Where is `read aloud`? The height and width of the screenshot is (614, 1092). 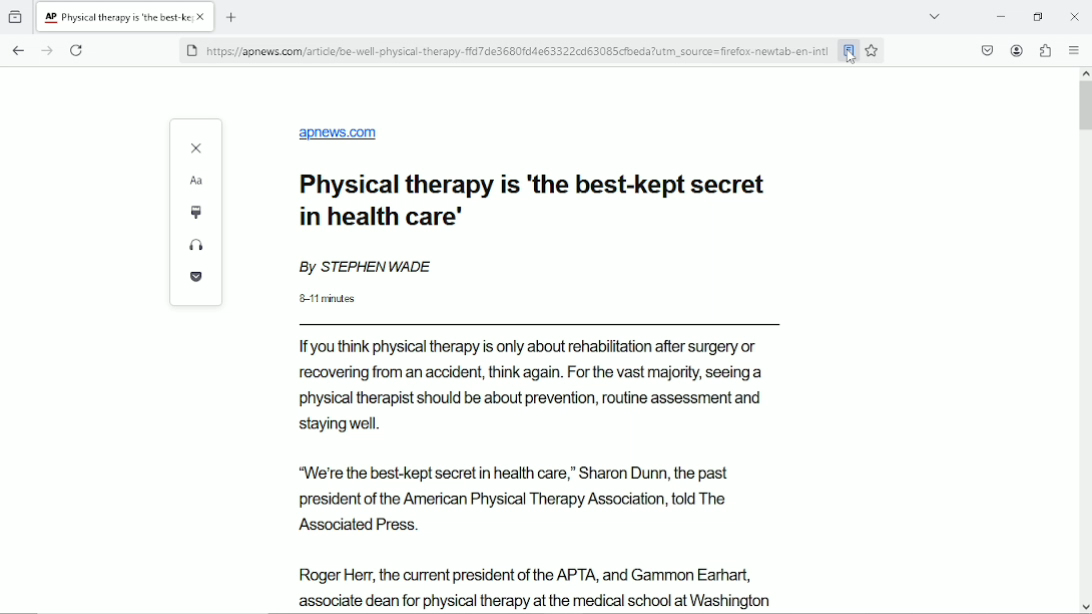
read aloud is located at coordinates (199, 246).